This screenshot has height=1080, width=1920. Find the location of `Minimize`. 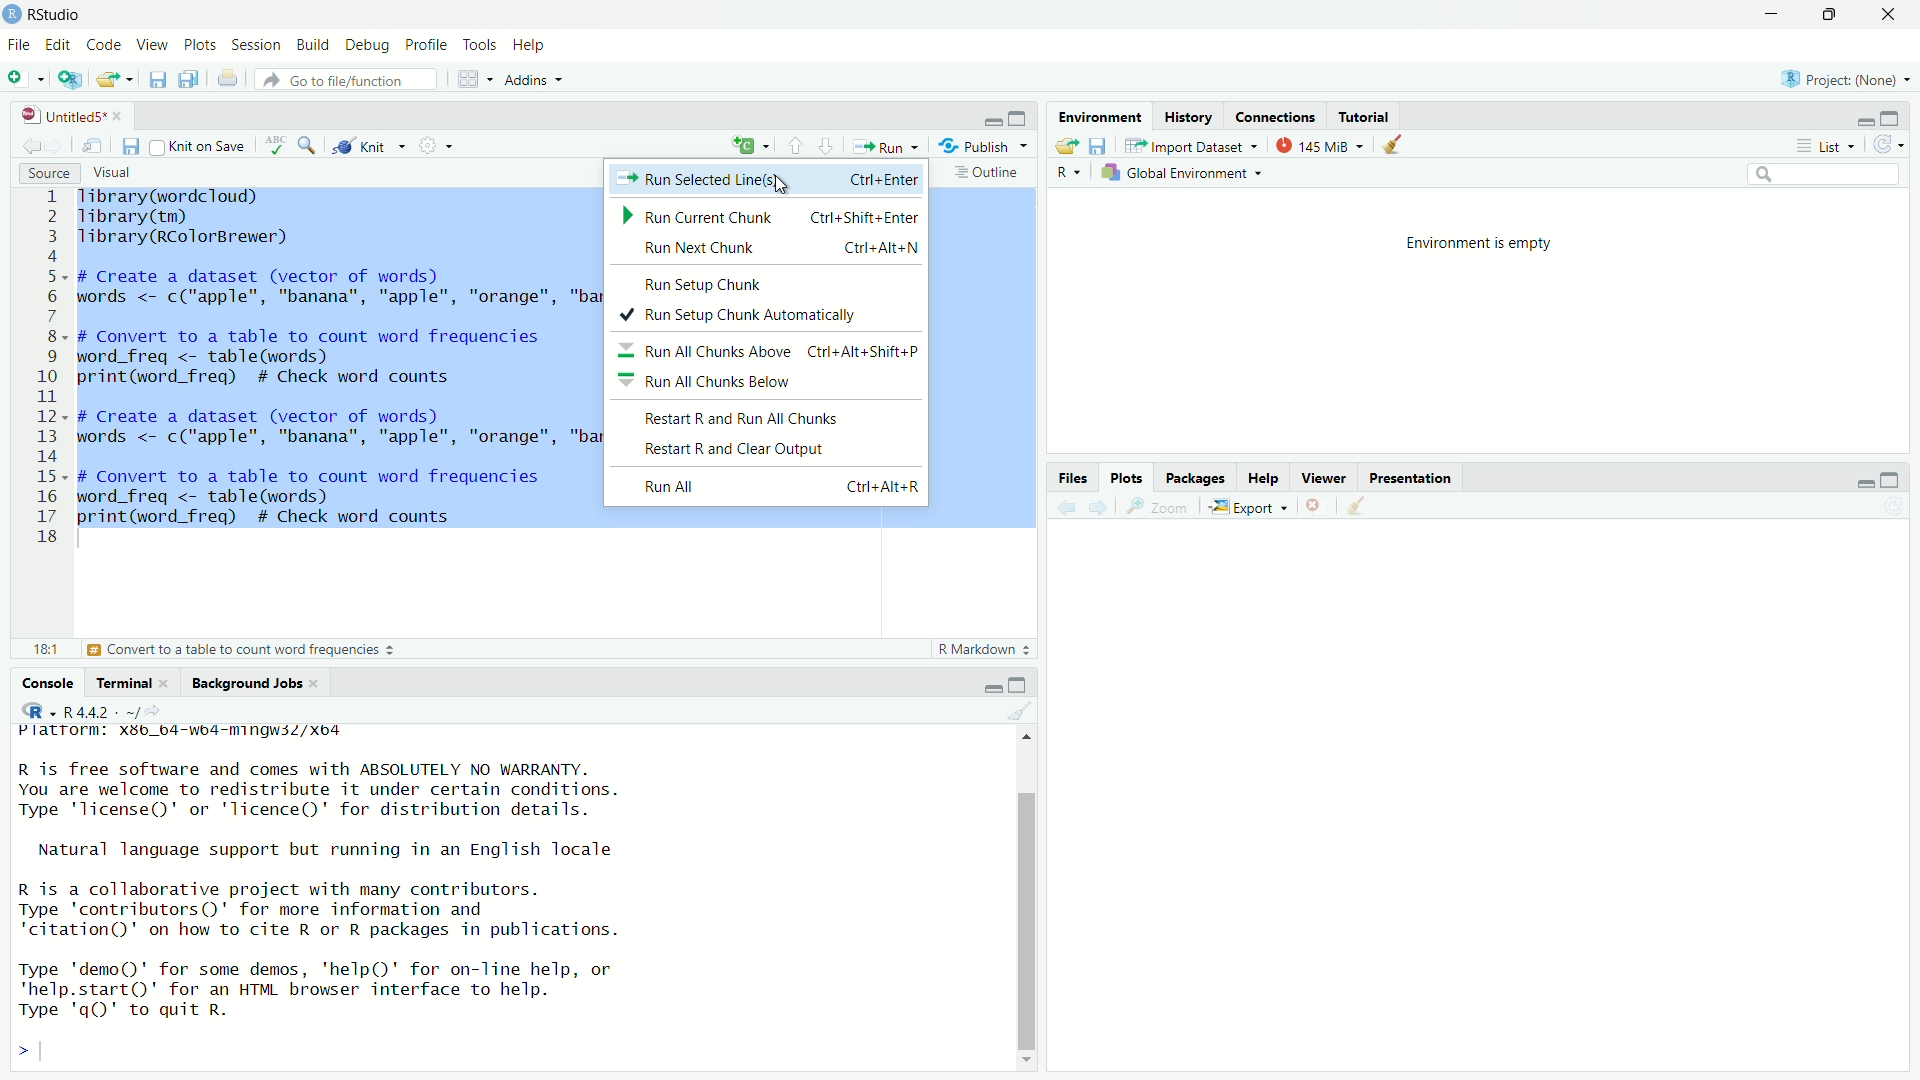

Minimize is located at coordinates (1766, 15).